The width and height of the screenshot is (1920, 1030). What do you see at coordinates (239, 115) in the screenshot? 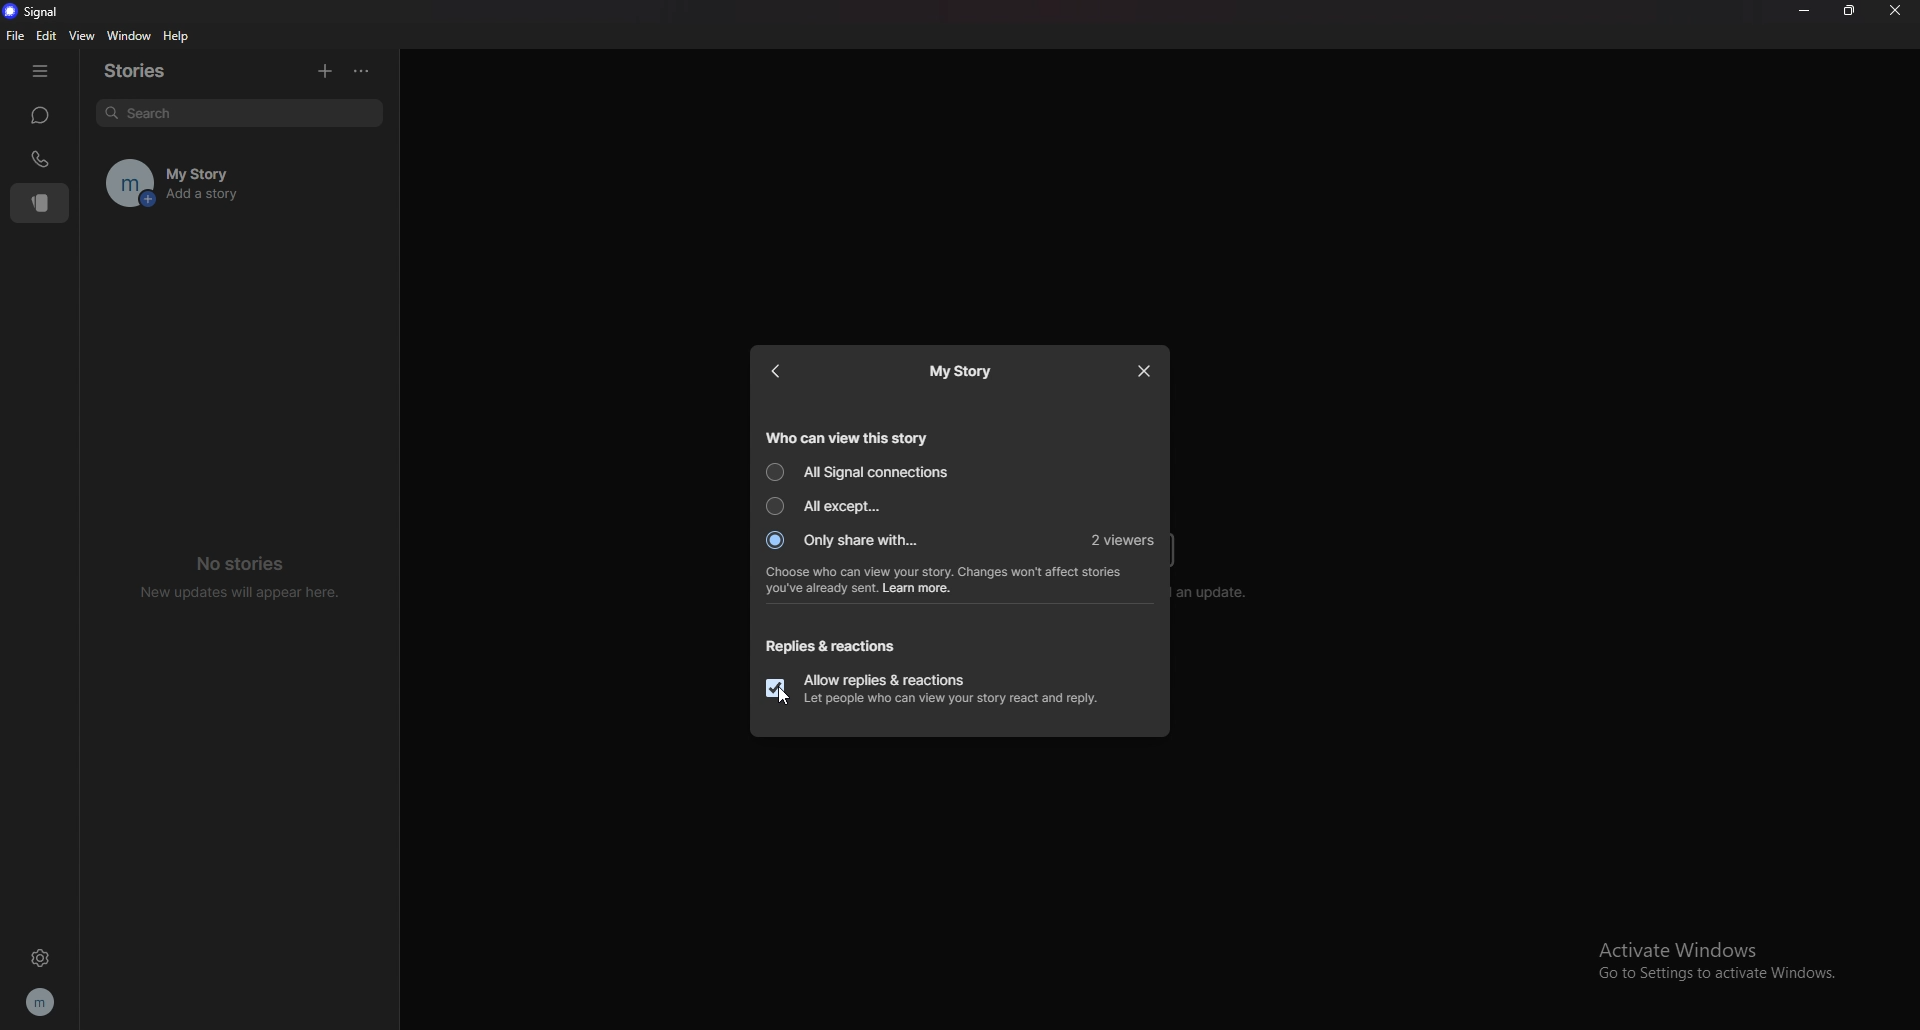
I see `search` at bounding box center [239, 115].